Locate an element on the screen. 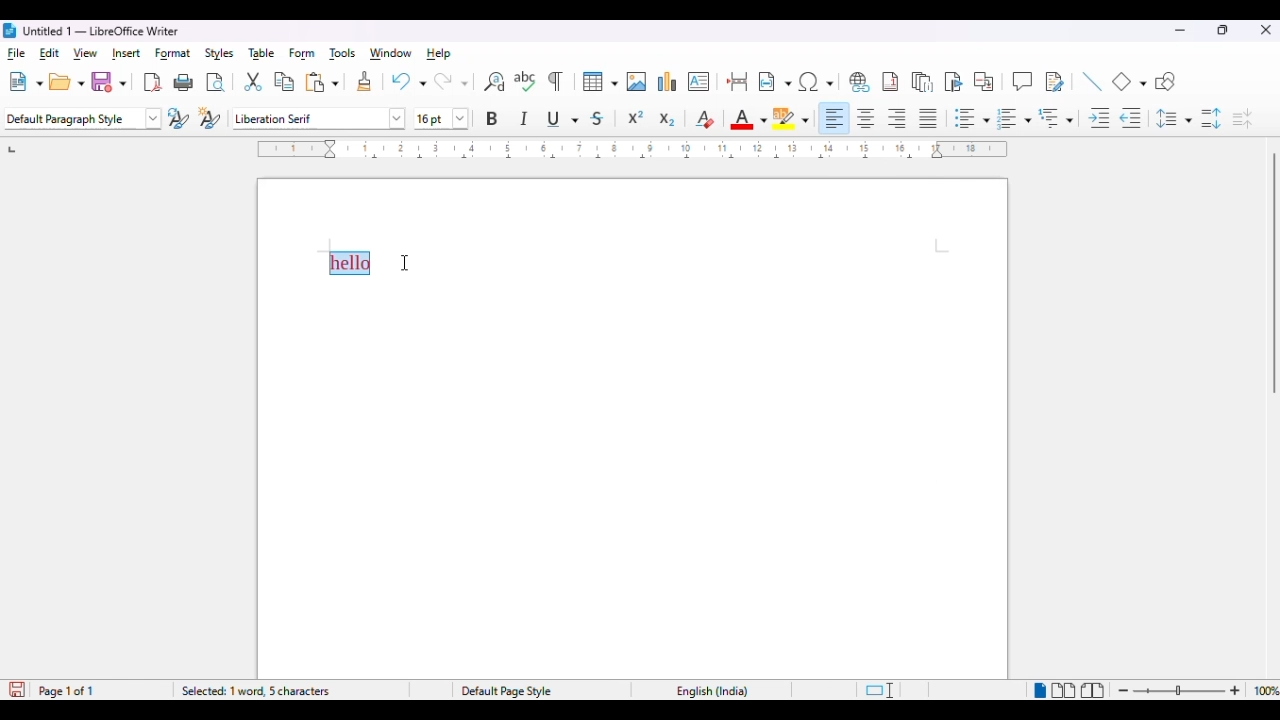 This screenshot has width=1280, height=720. selected text is located at coordinates (351, 264).